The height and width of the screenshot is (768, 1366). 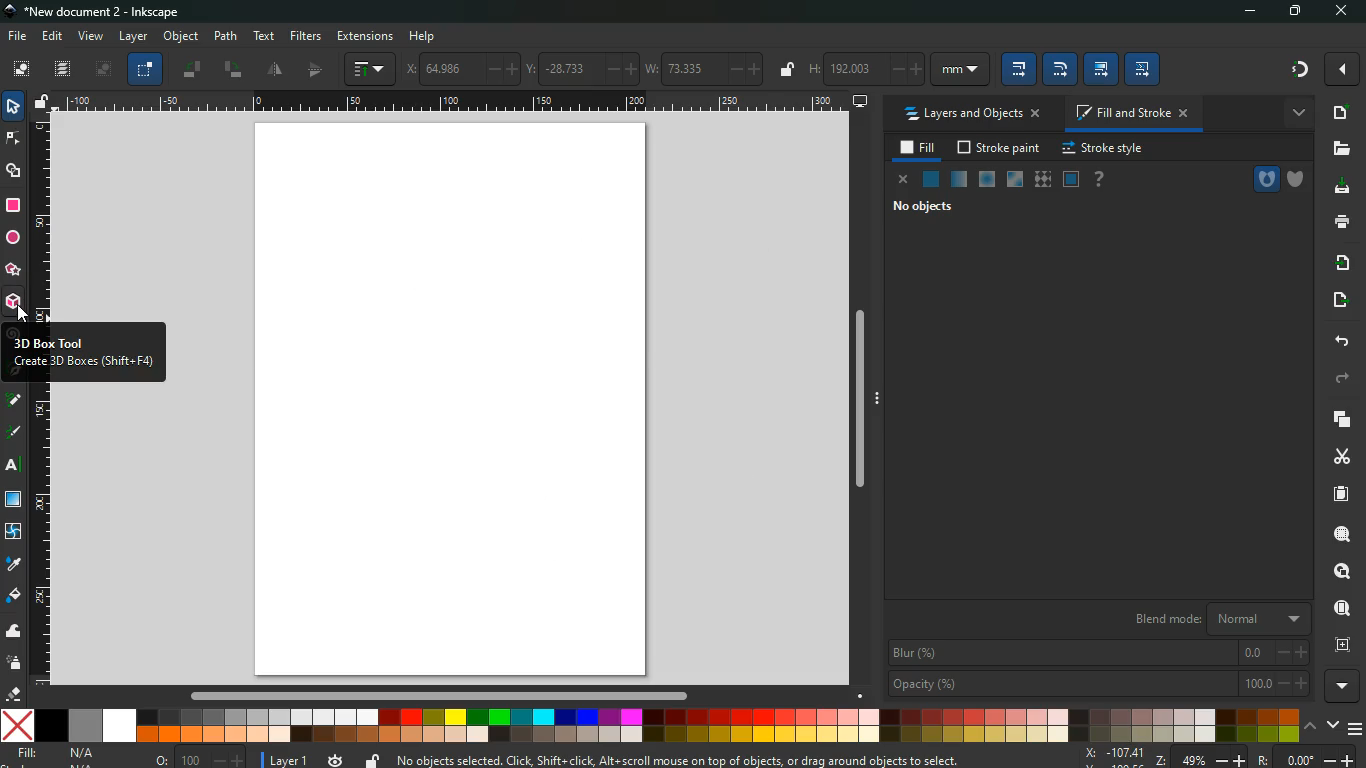 I want to click on new, so click(x=1338, y=113).